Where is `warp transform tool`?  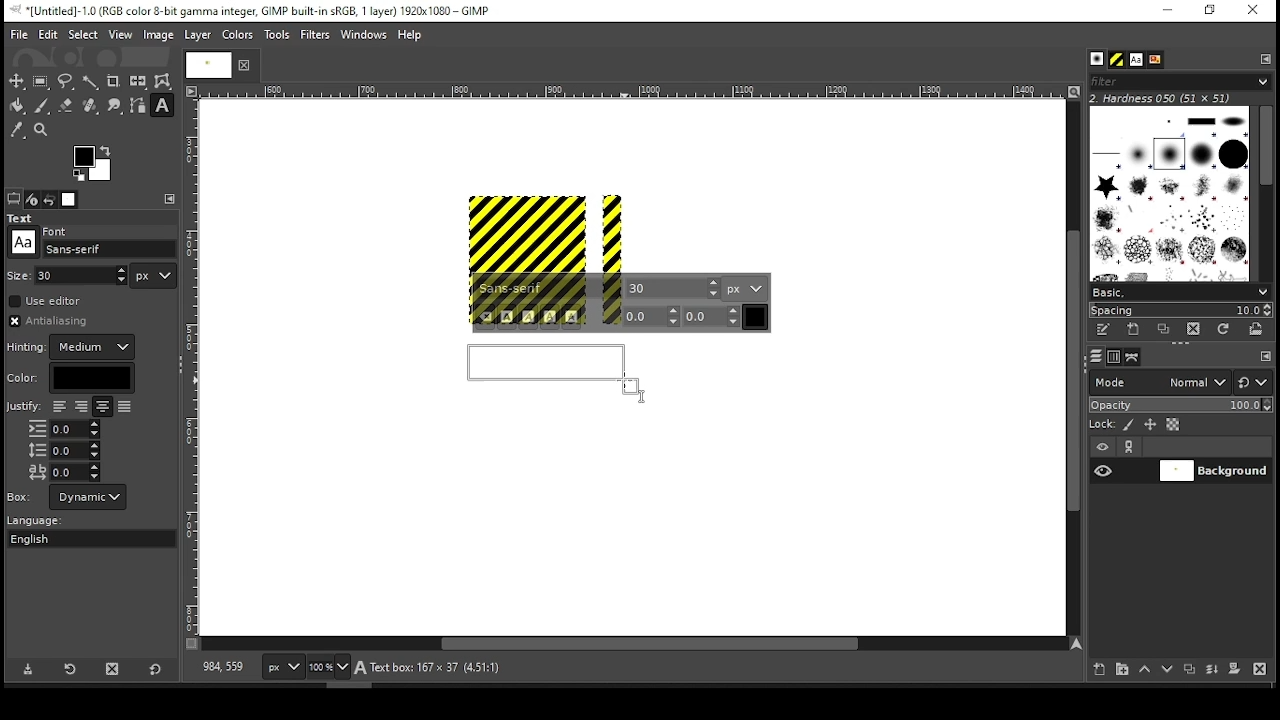
warp transform tool is located at coordinates (162, 82).